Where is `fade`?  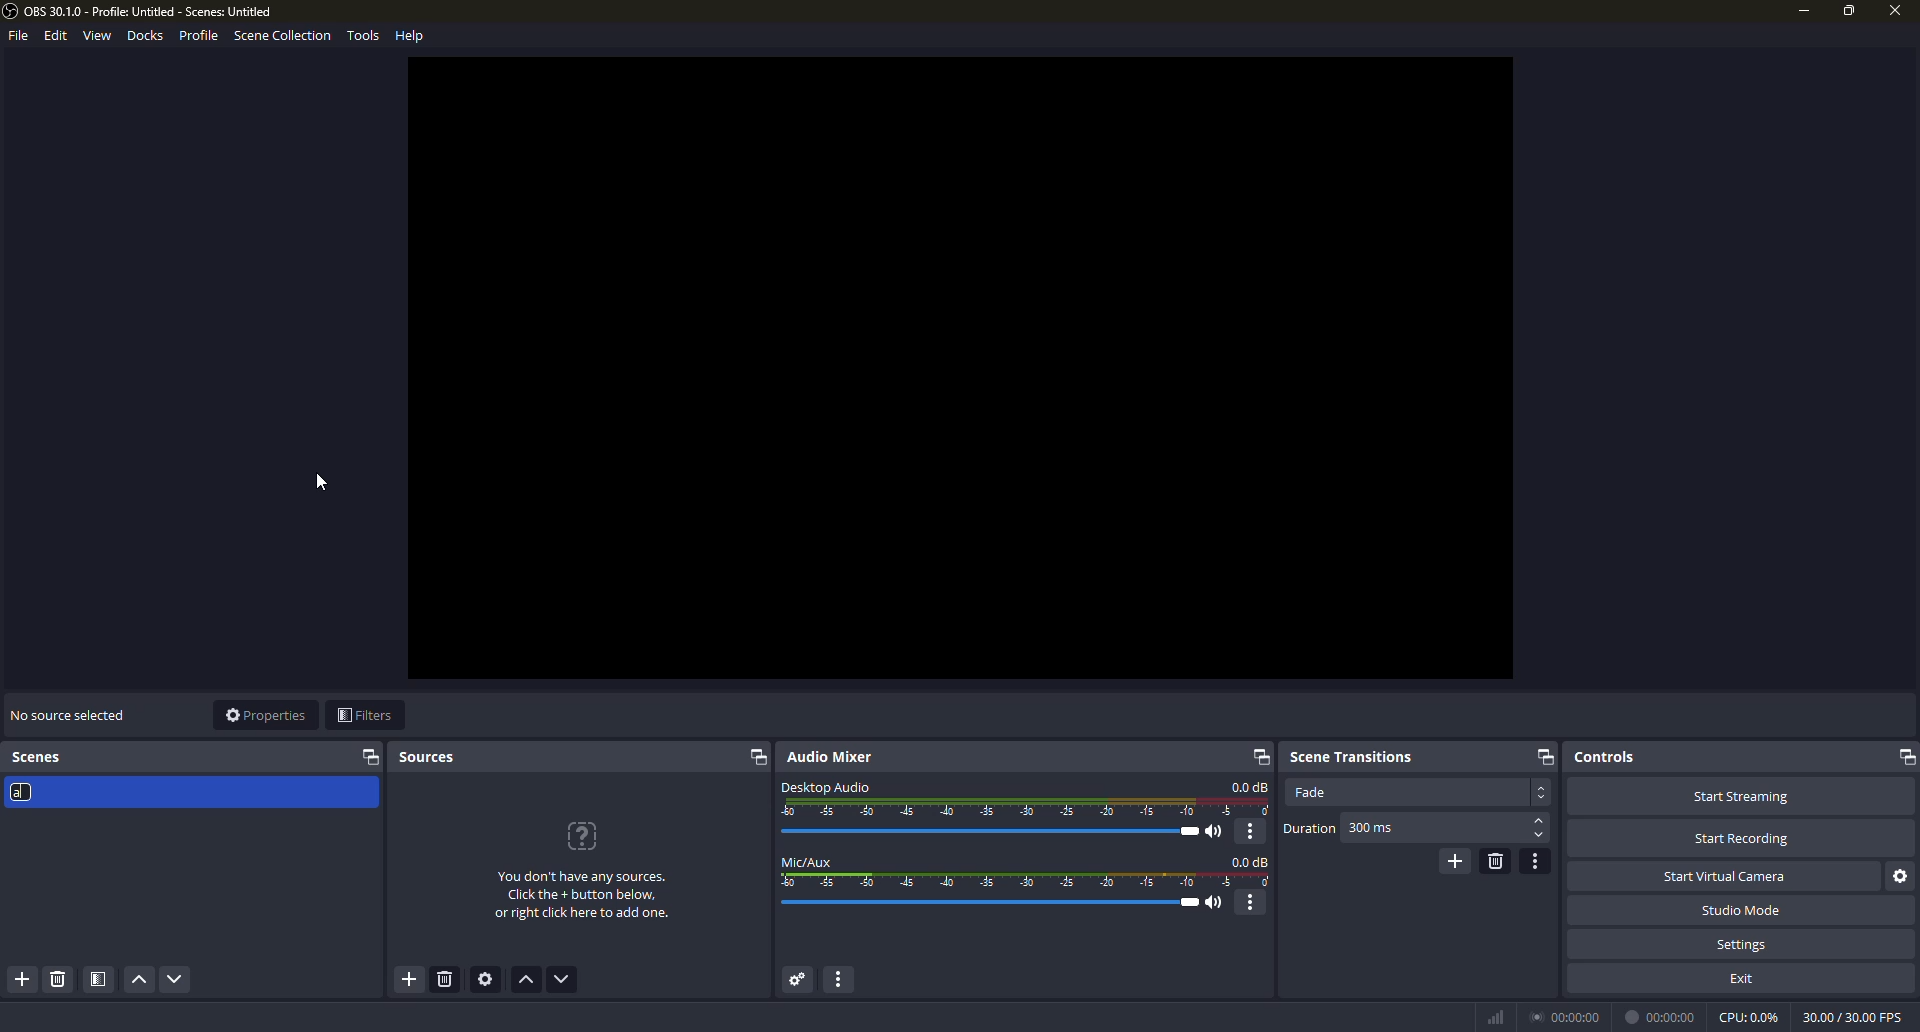
fade is located at coordinates (1310, 792).